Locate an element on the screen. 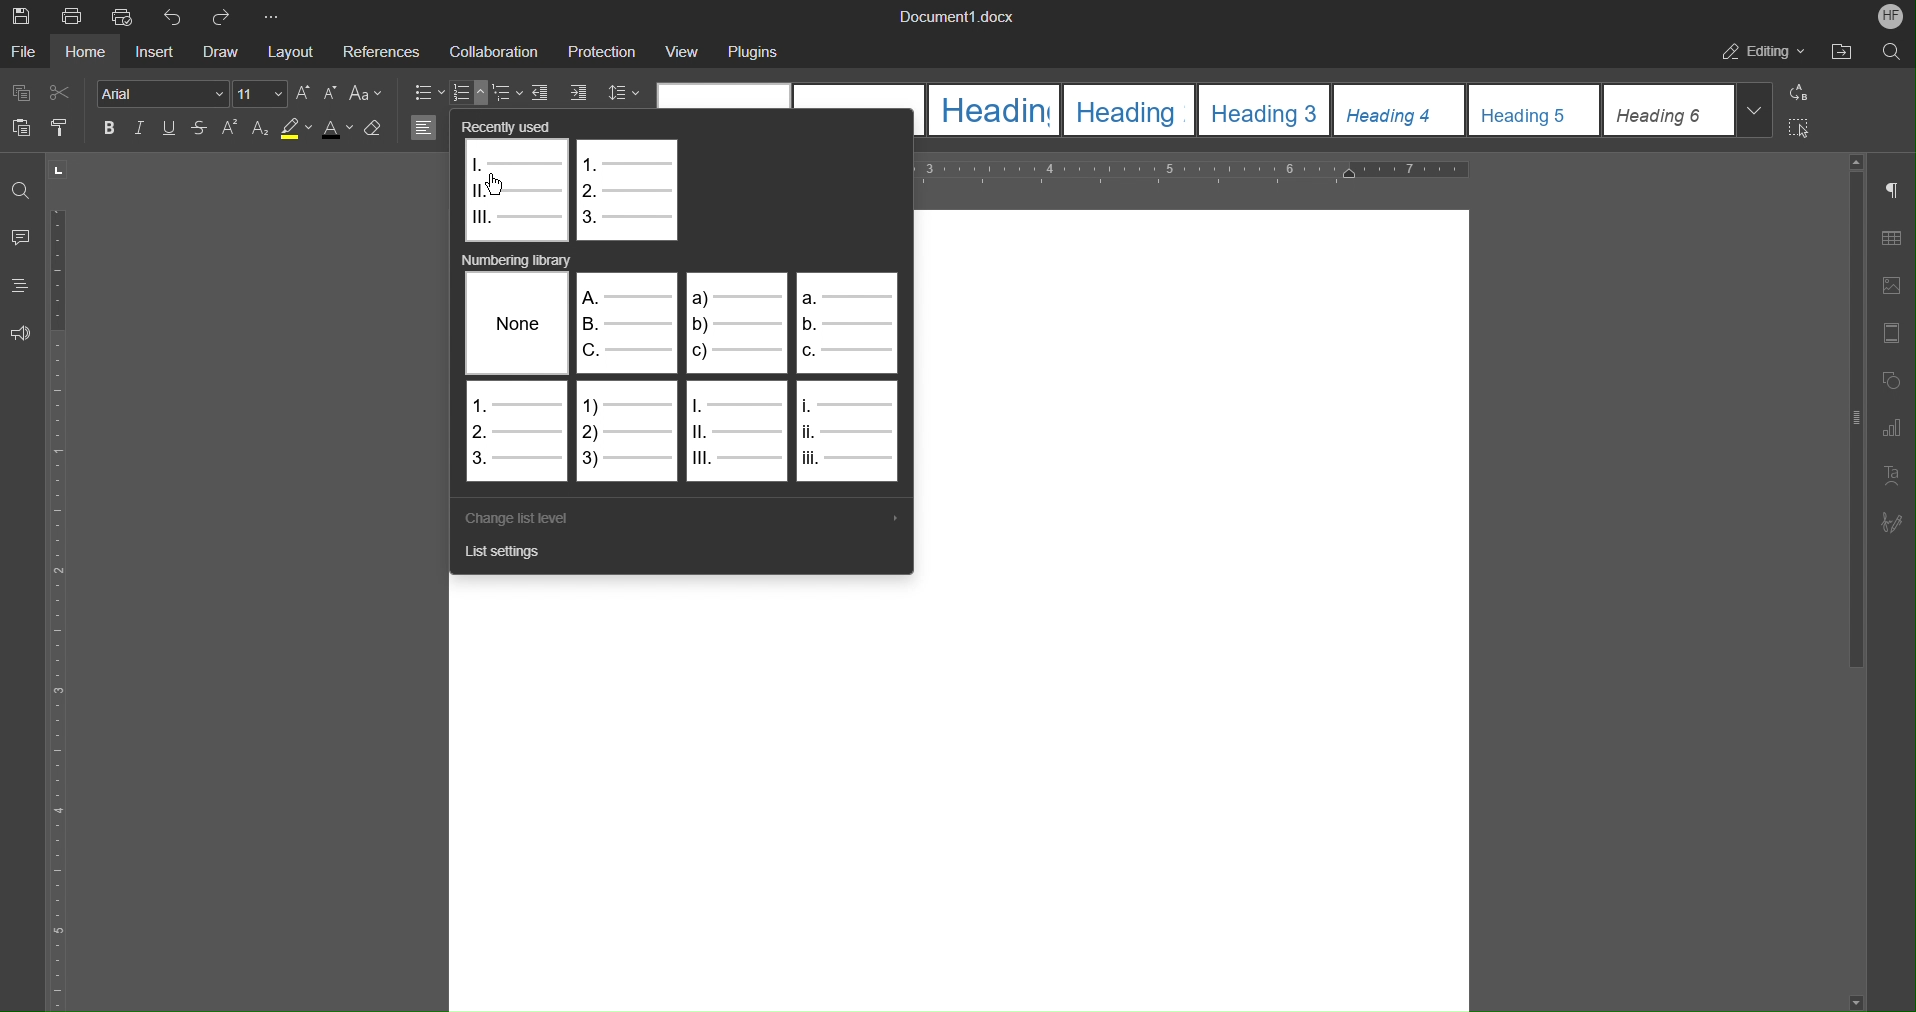 The image size is (1916, 1012). Comments is located at coordinates (23, 238).